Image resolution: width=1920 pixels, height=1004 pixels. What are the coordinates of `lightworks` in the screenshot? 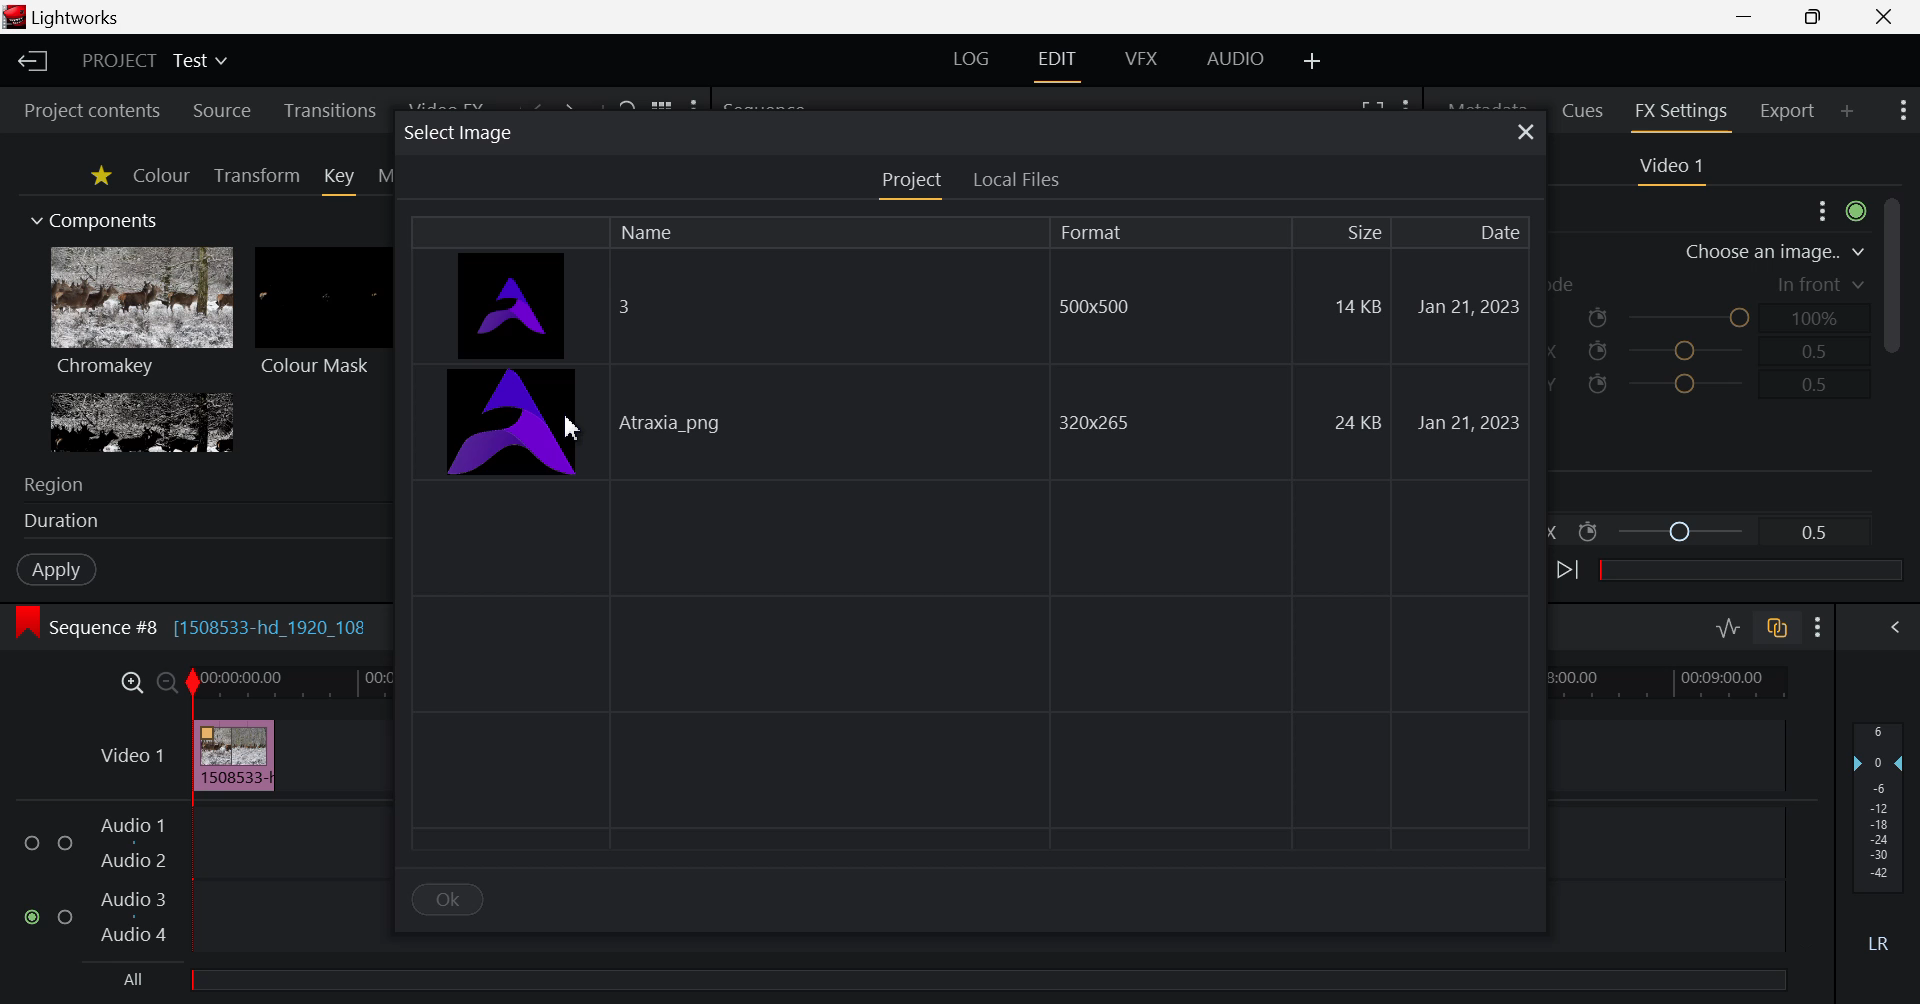 It's located at (66, 18).